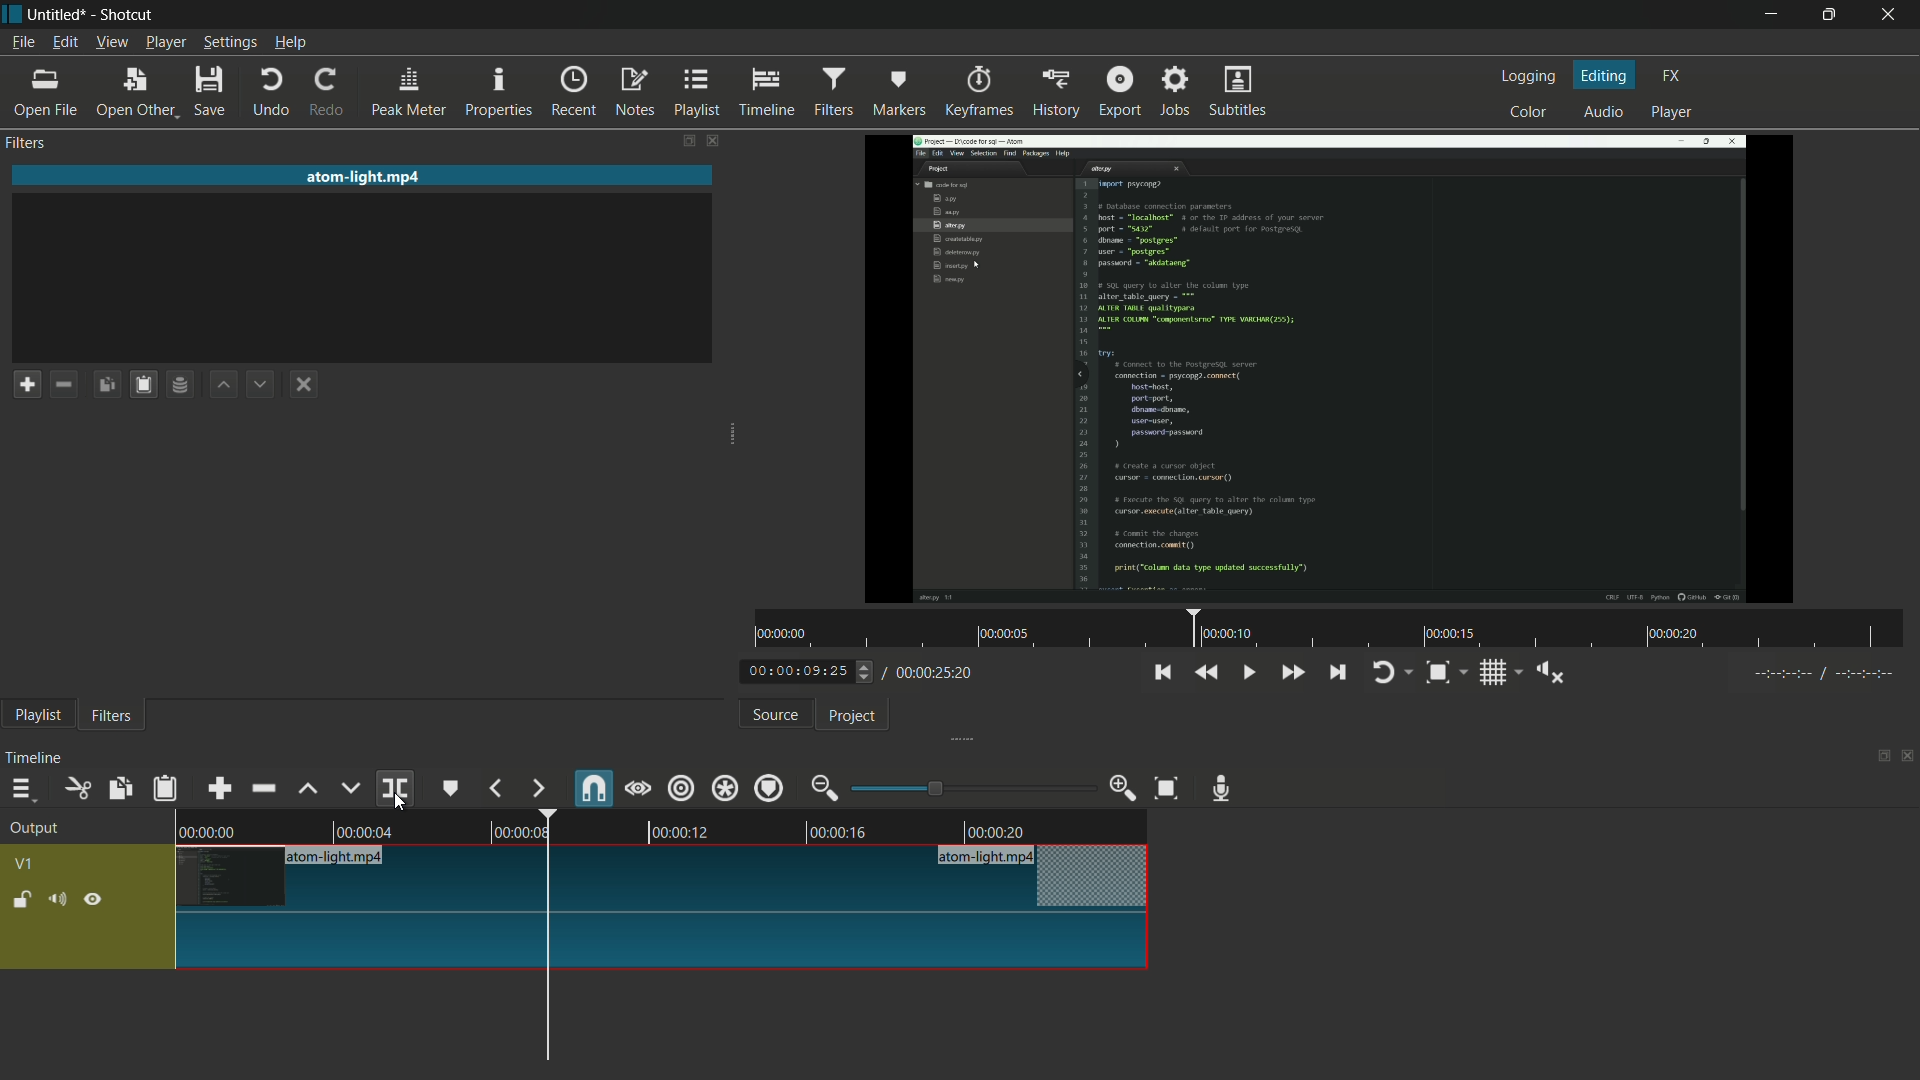 This screenshot has height=1080, width=1920. I want to click on ripple all tracks, so click(724, 787).